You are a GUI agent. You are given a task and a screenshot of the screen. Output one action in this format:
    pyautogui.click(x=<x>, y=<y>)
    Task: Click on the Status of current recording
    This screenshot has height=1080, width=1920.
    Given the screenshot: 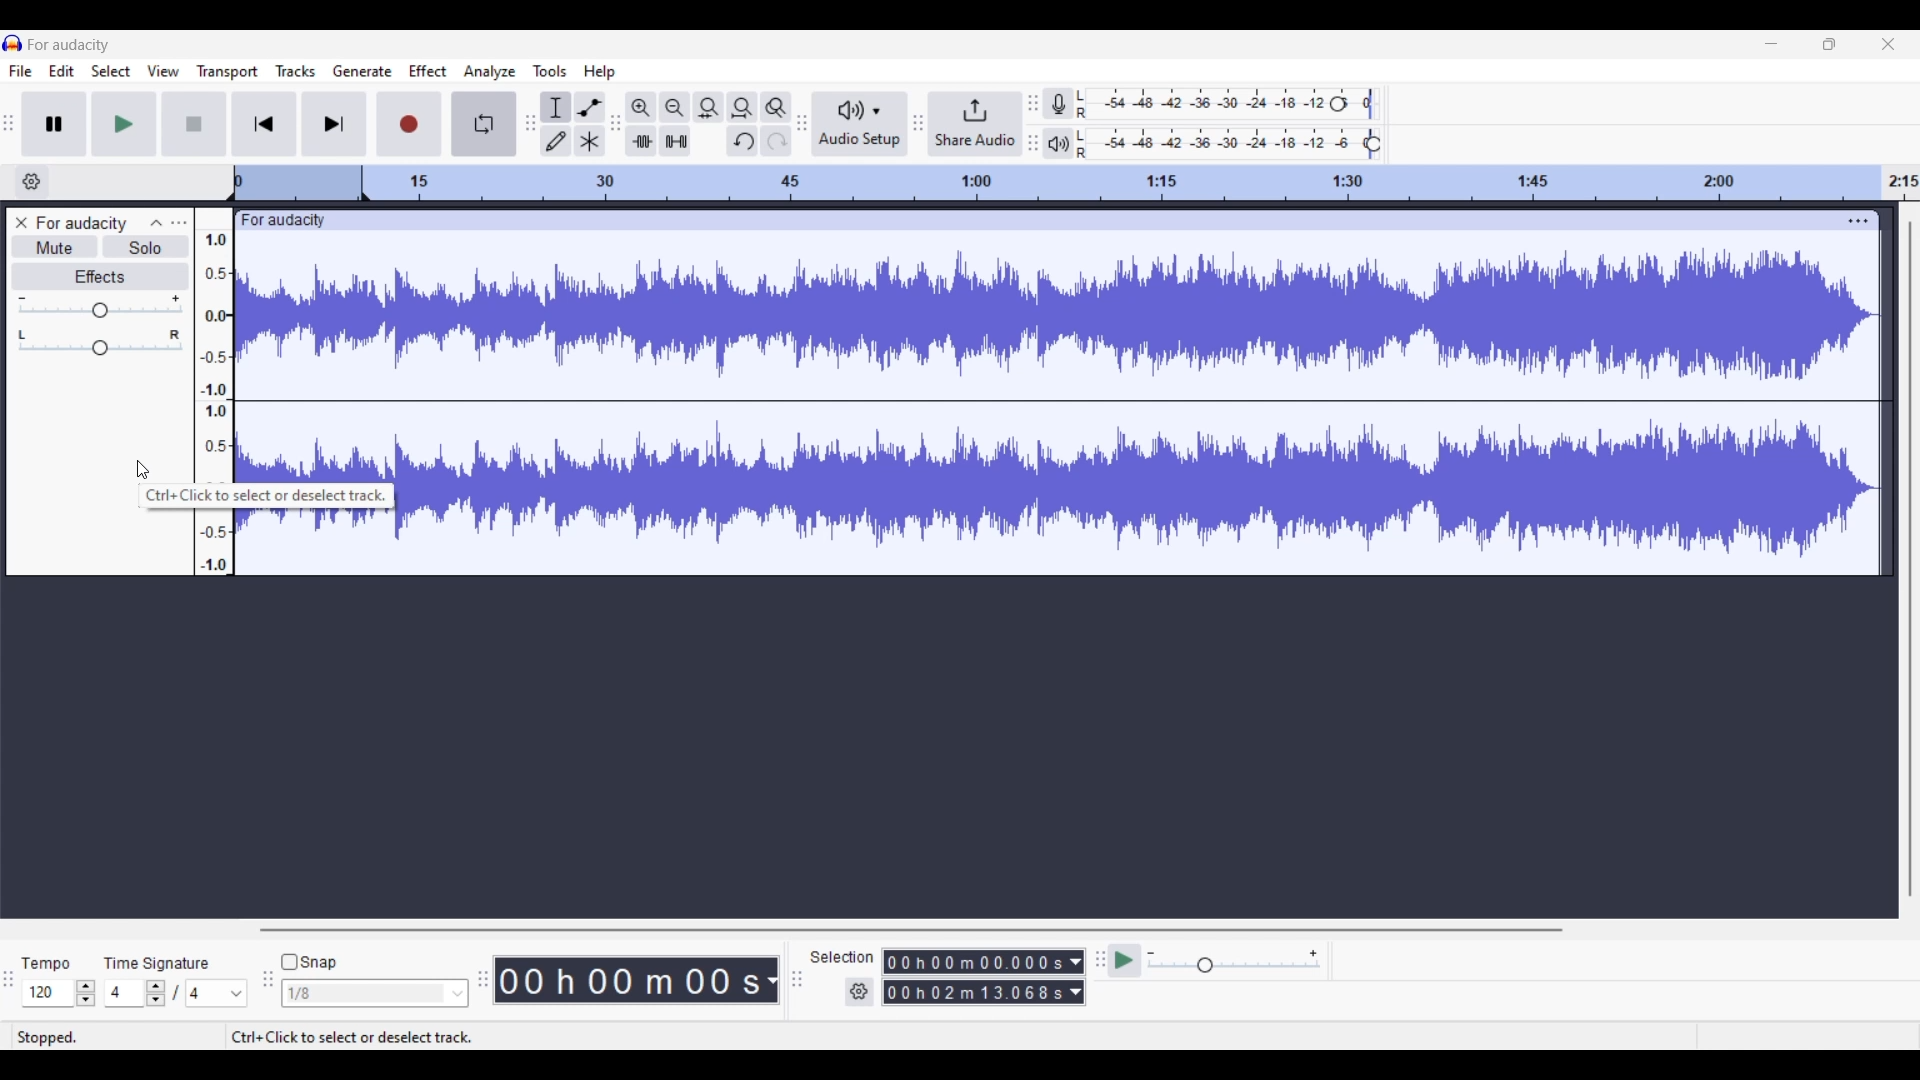 What is the action you would take?
    pyautogui.click(x=116, y=1038)
    